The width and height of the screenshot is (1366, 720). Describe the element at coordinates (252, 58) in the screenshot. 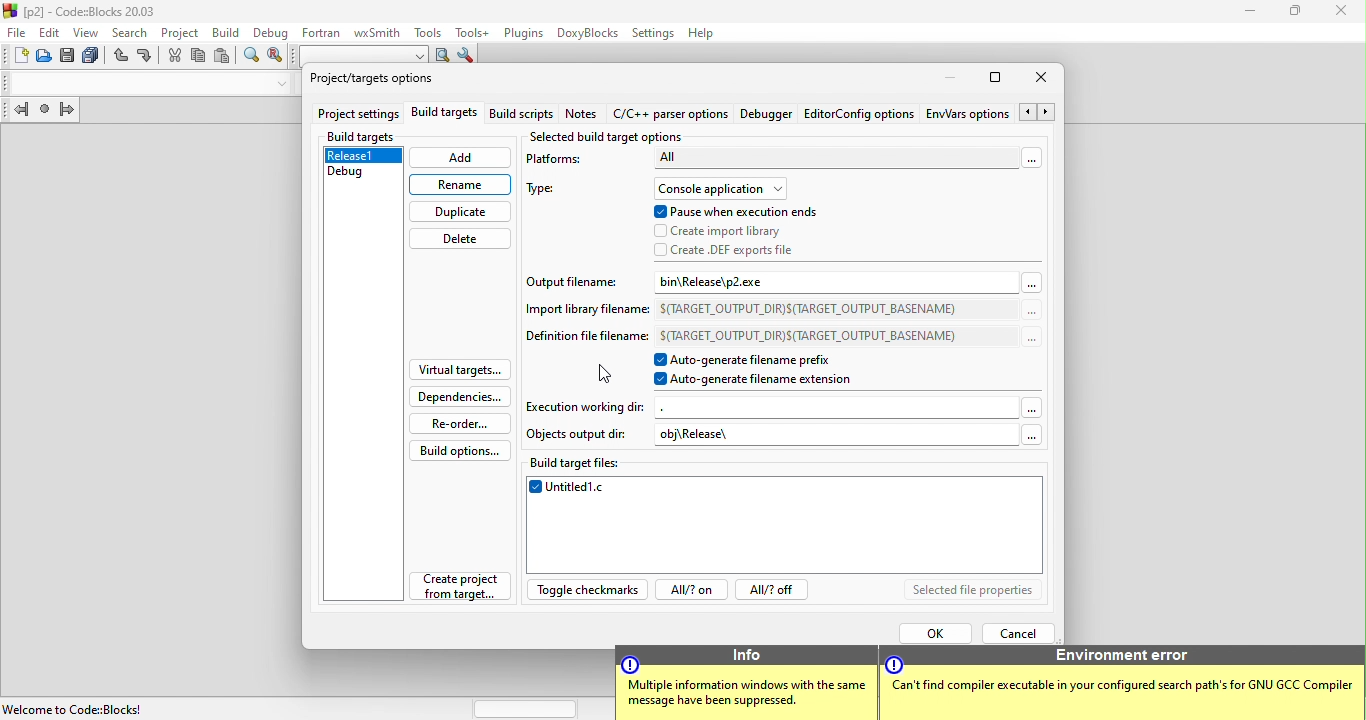

I see `find` at that location.